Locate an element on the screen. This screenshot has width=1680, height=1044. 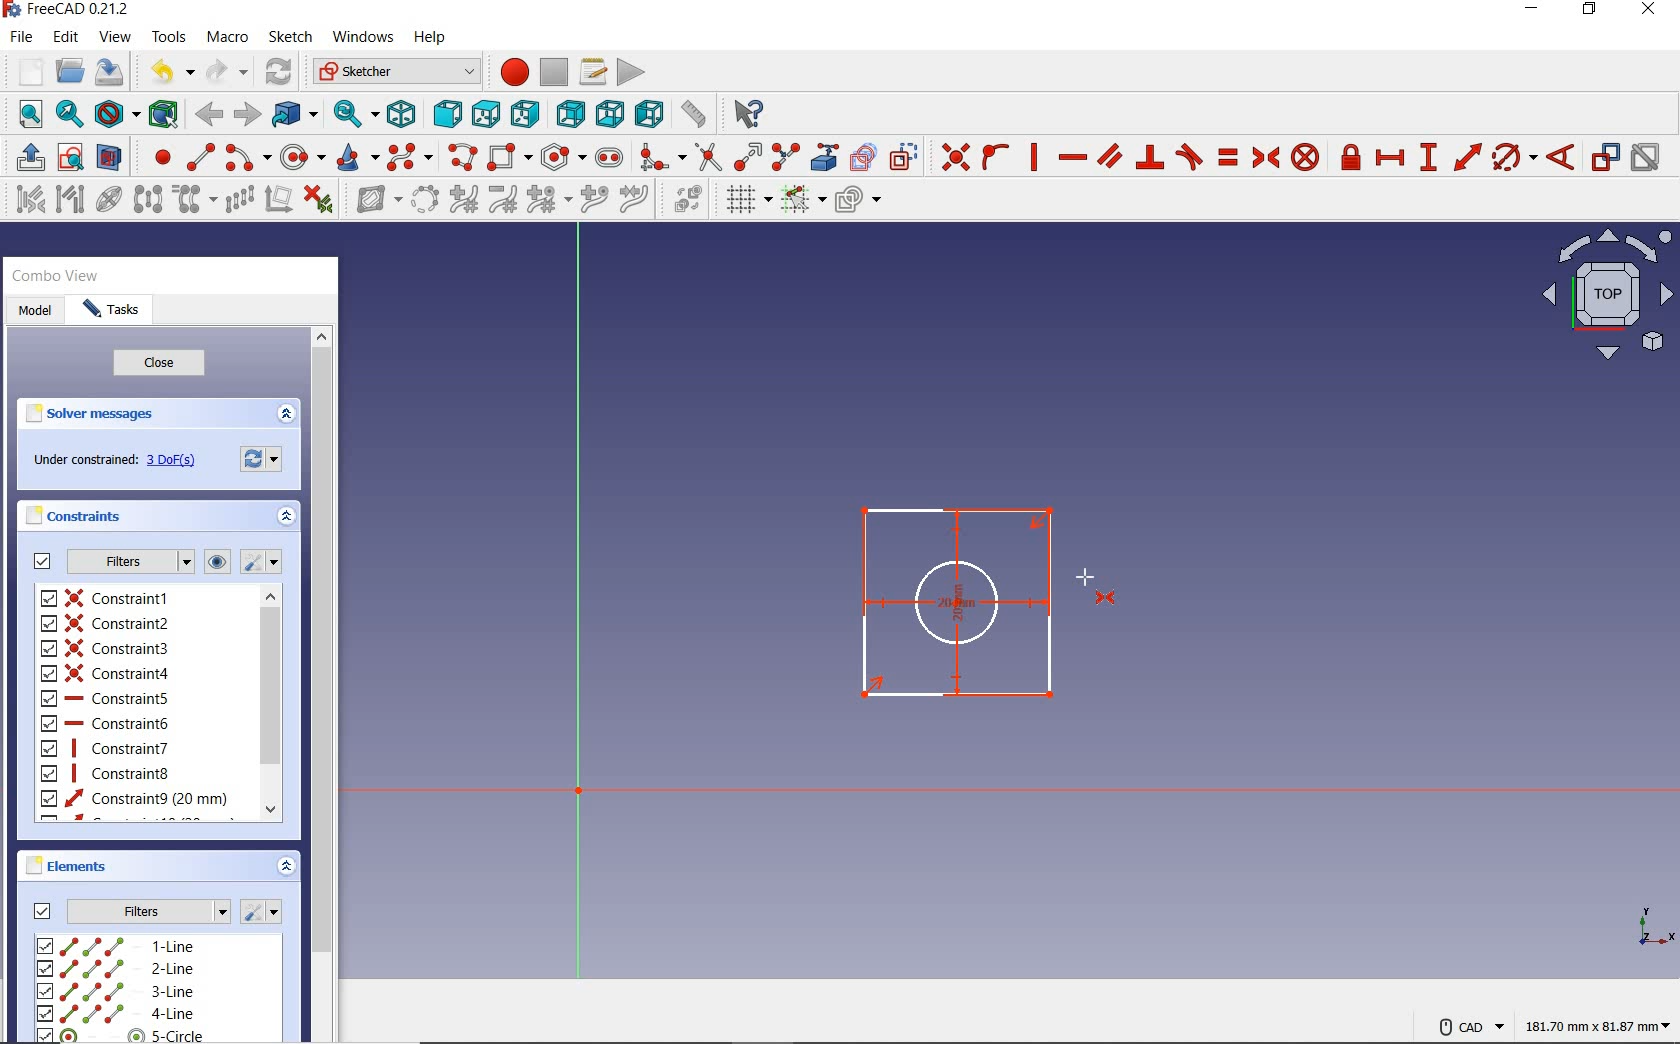
constraint8 is located at coordinates (108, 773).